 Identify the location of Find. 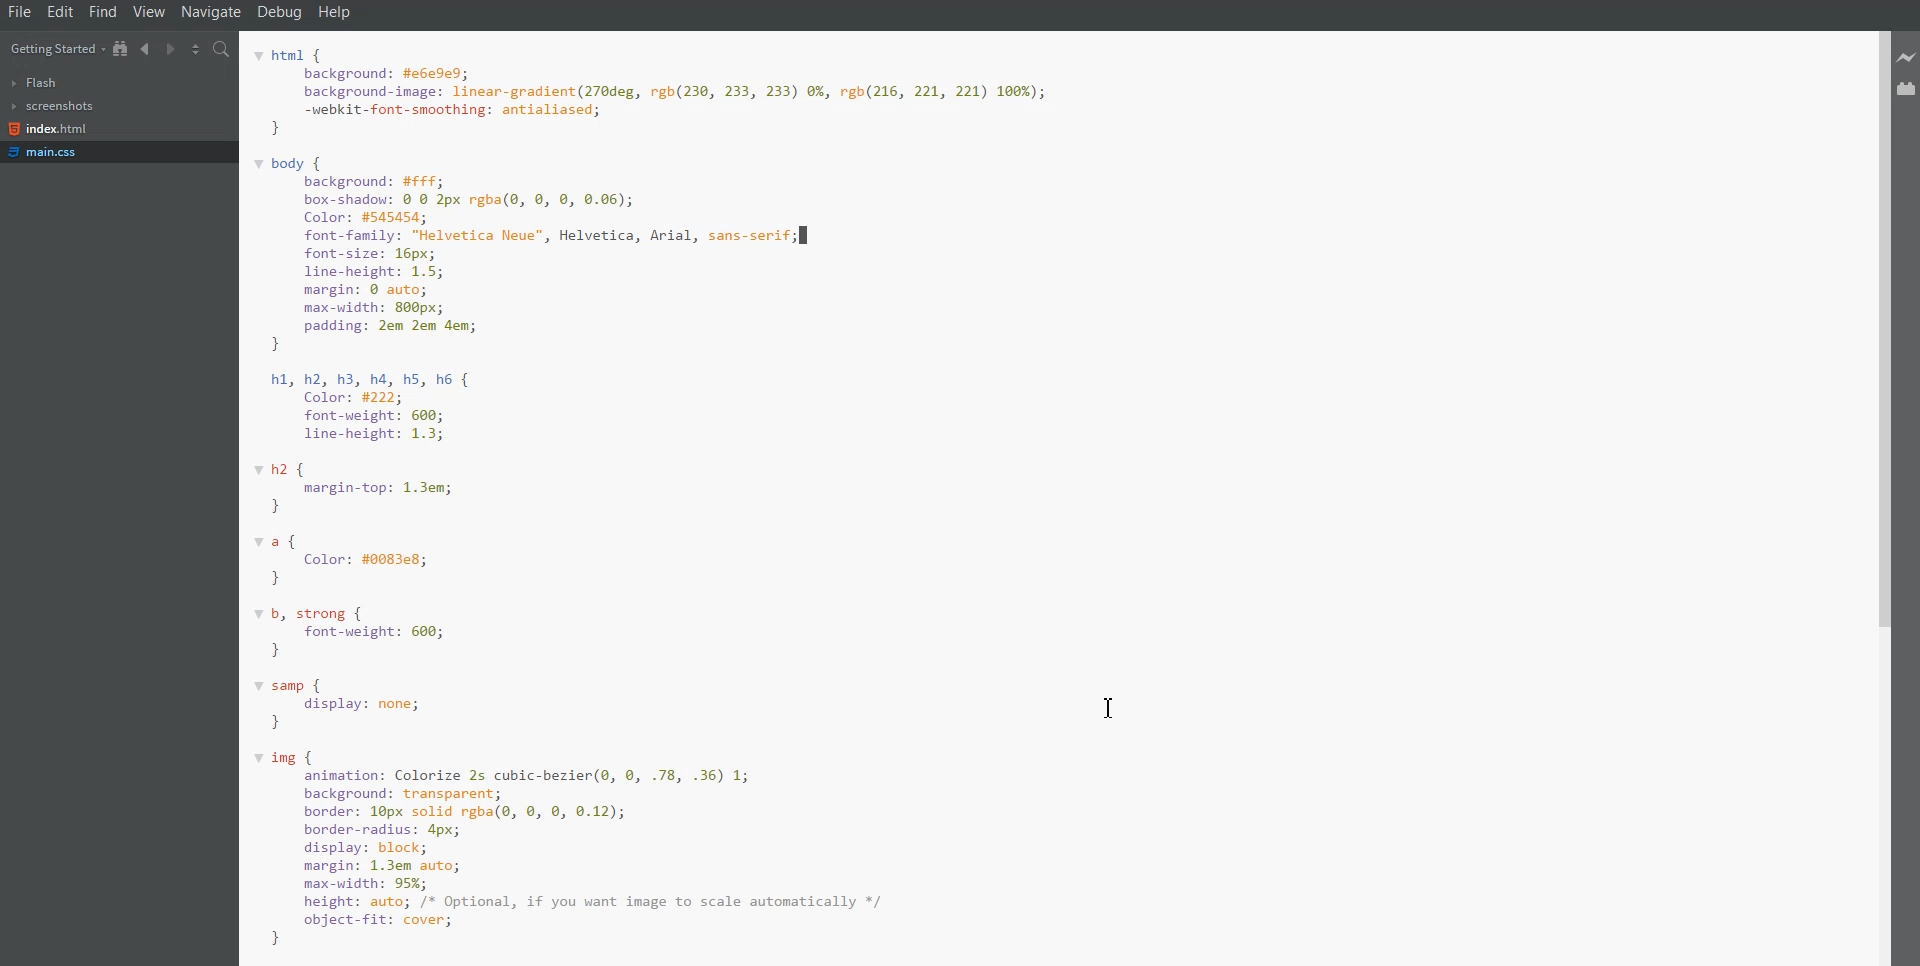
(103, 12).